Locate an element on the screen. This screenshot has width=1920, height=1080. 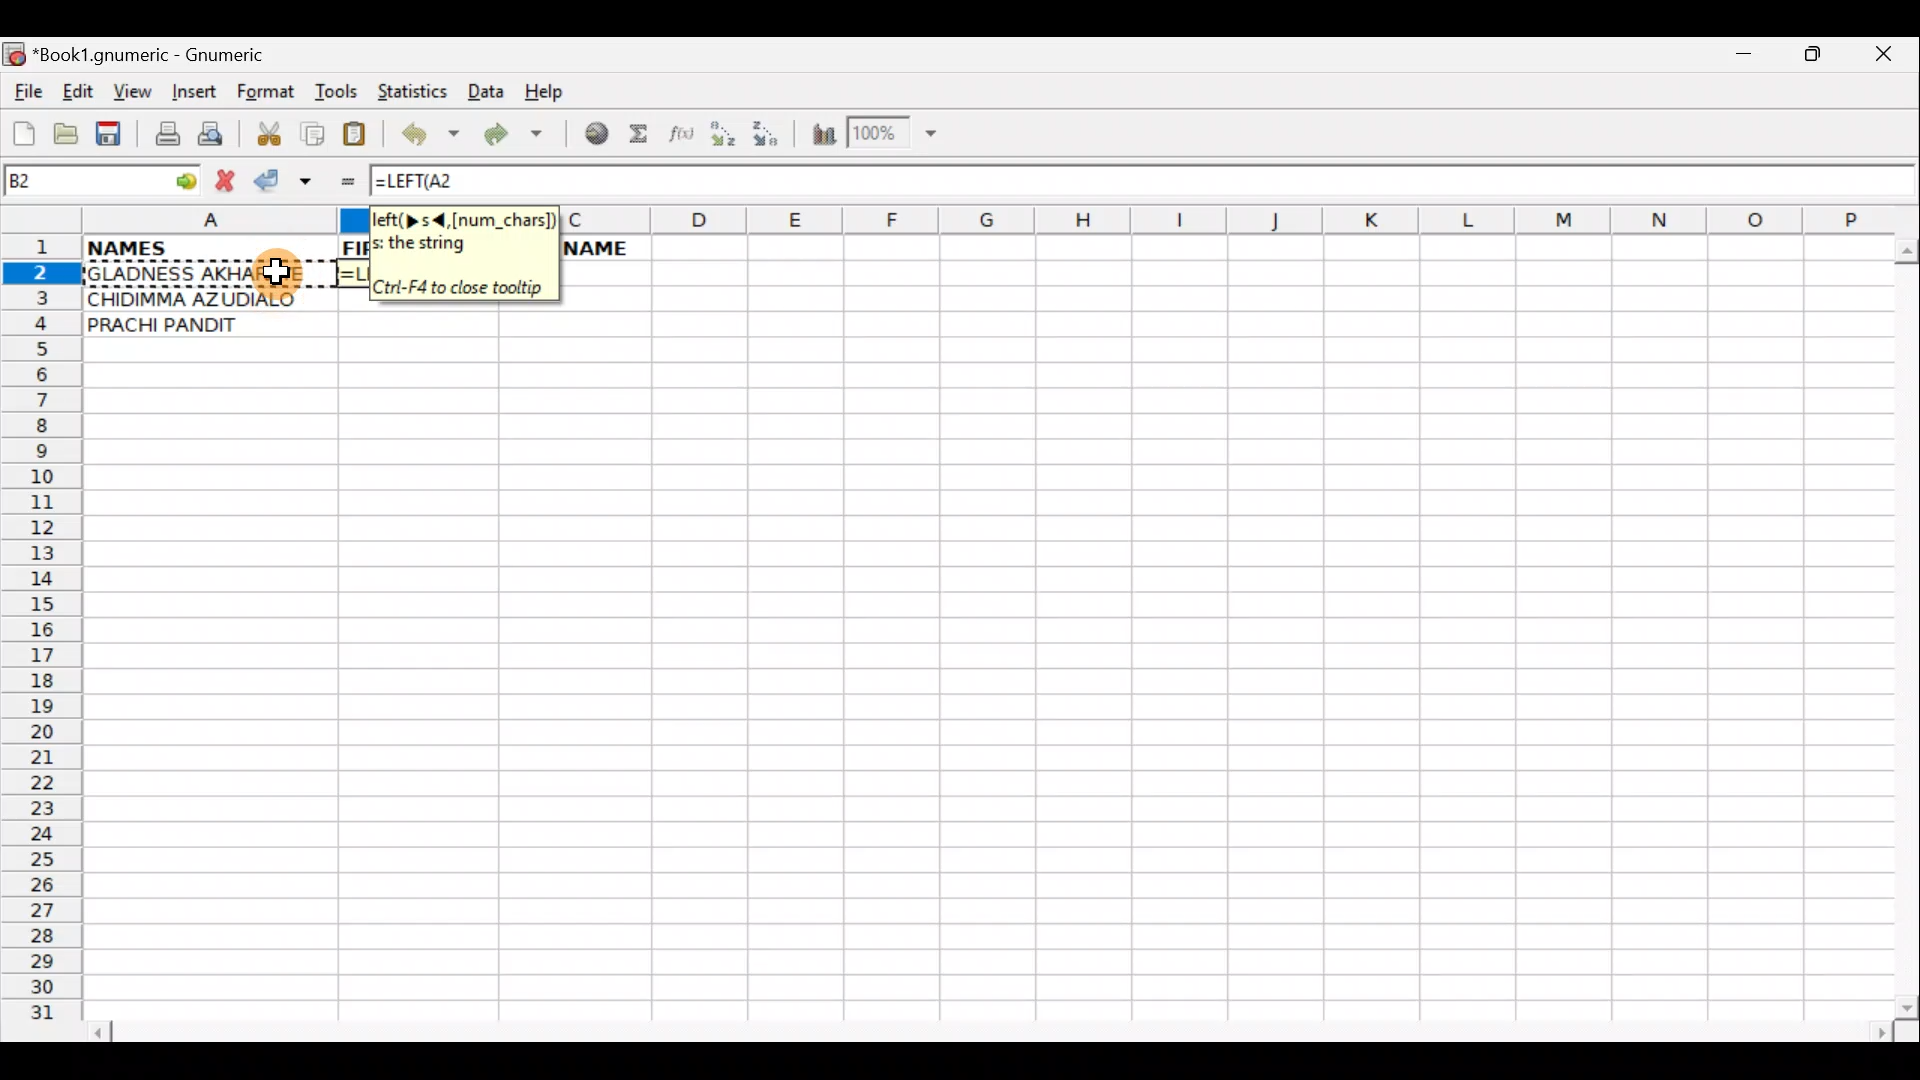
Help is located at coordinates (542, 90).